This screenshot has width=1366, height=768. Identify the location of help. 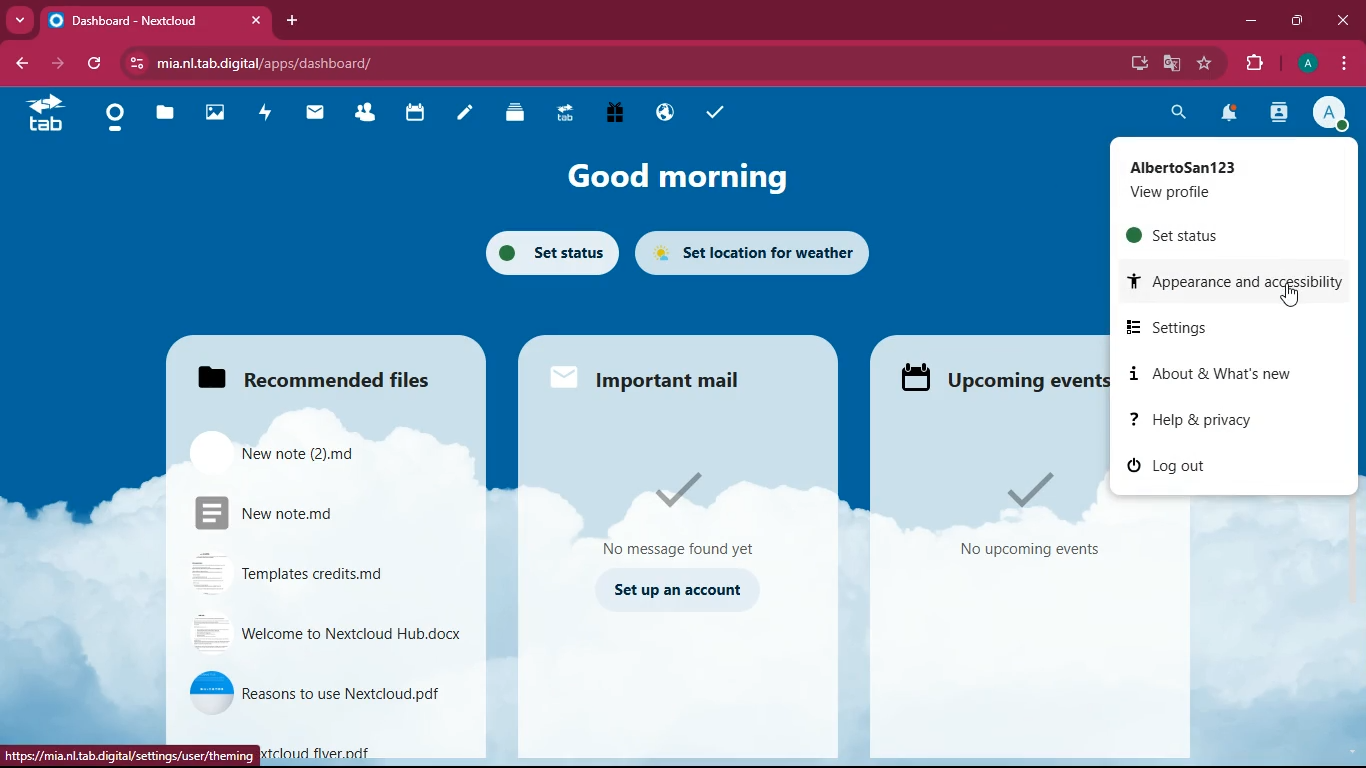
(1204, 421).